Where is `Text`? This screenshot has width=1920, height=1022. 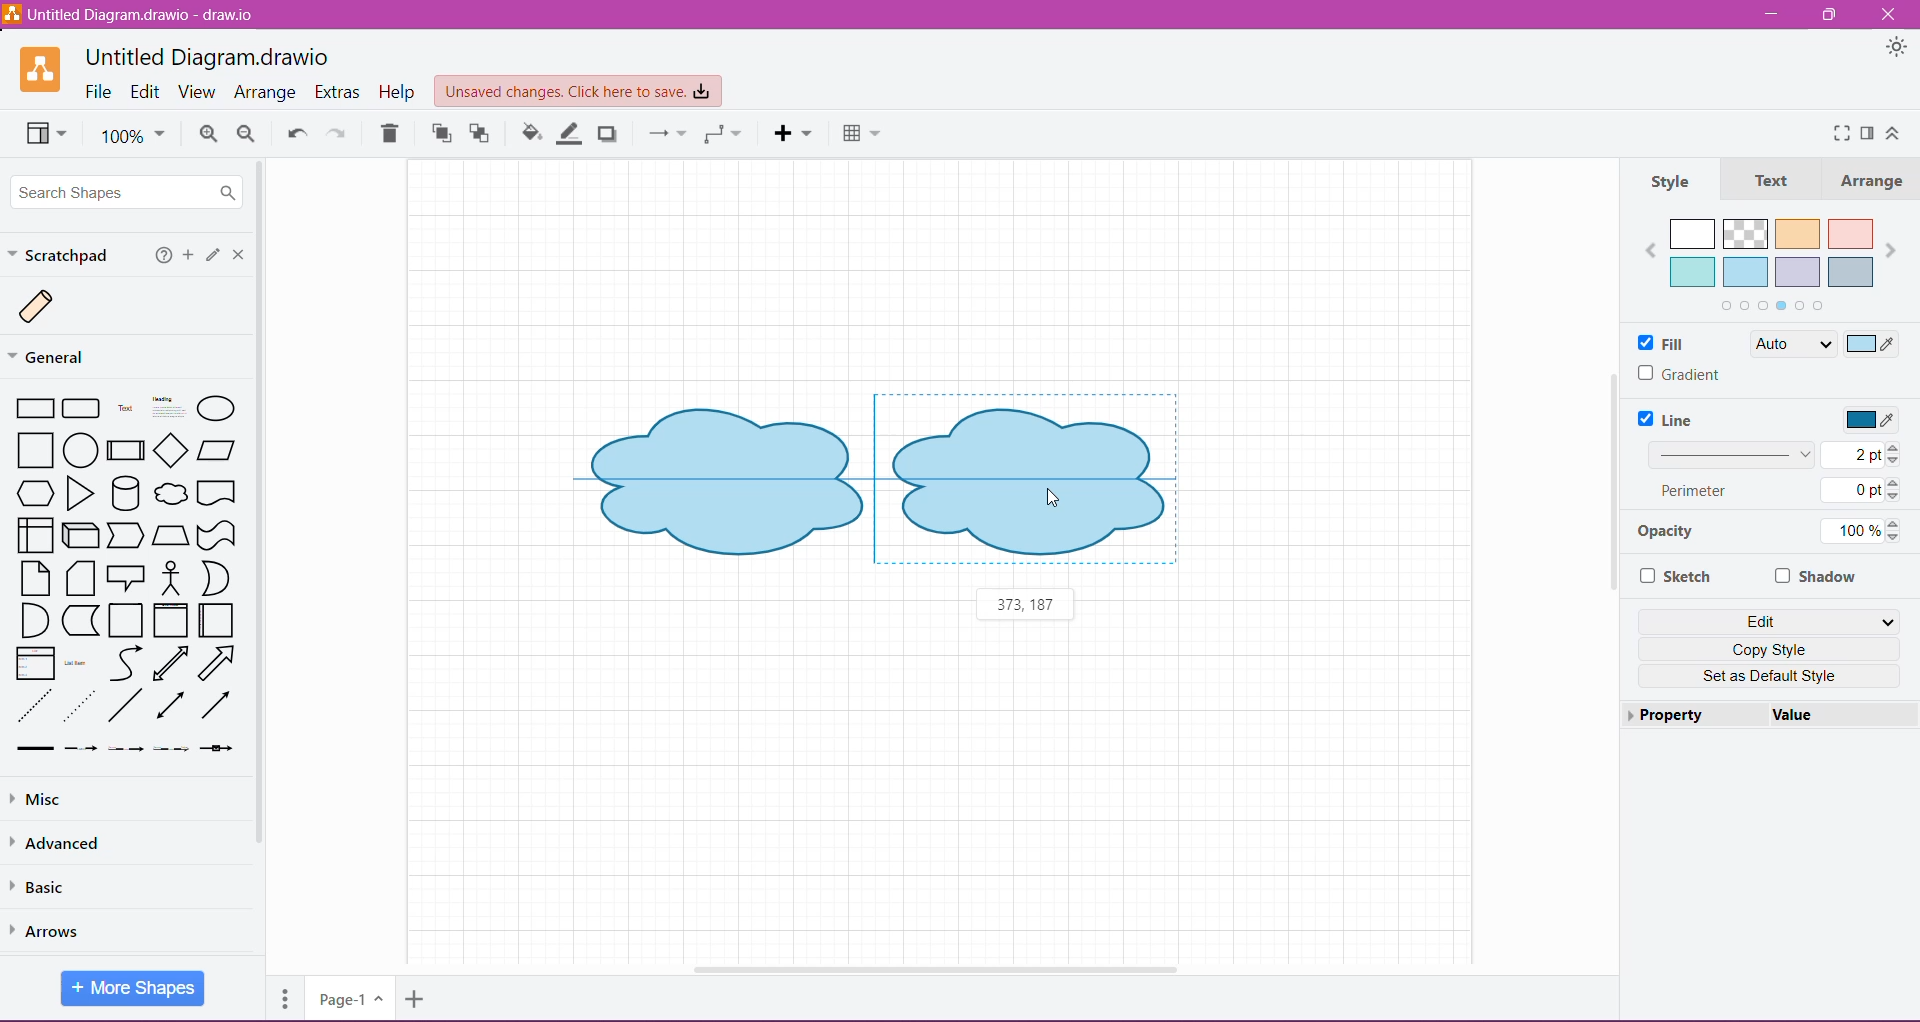
Text is located at coordinates (1776, 182).